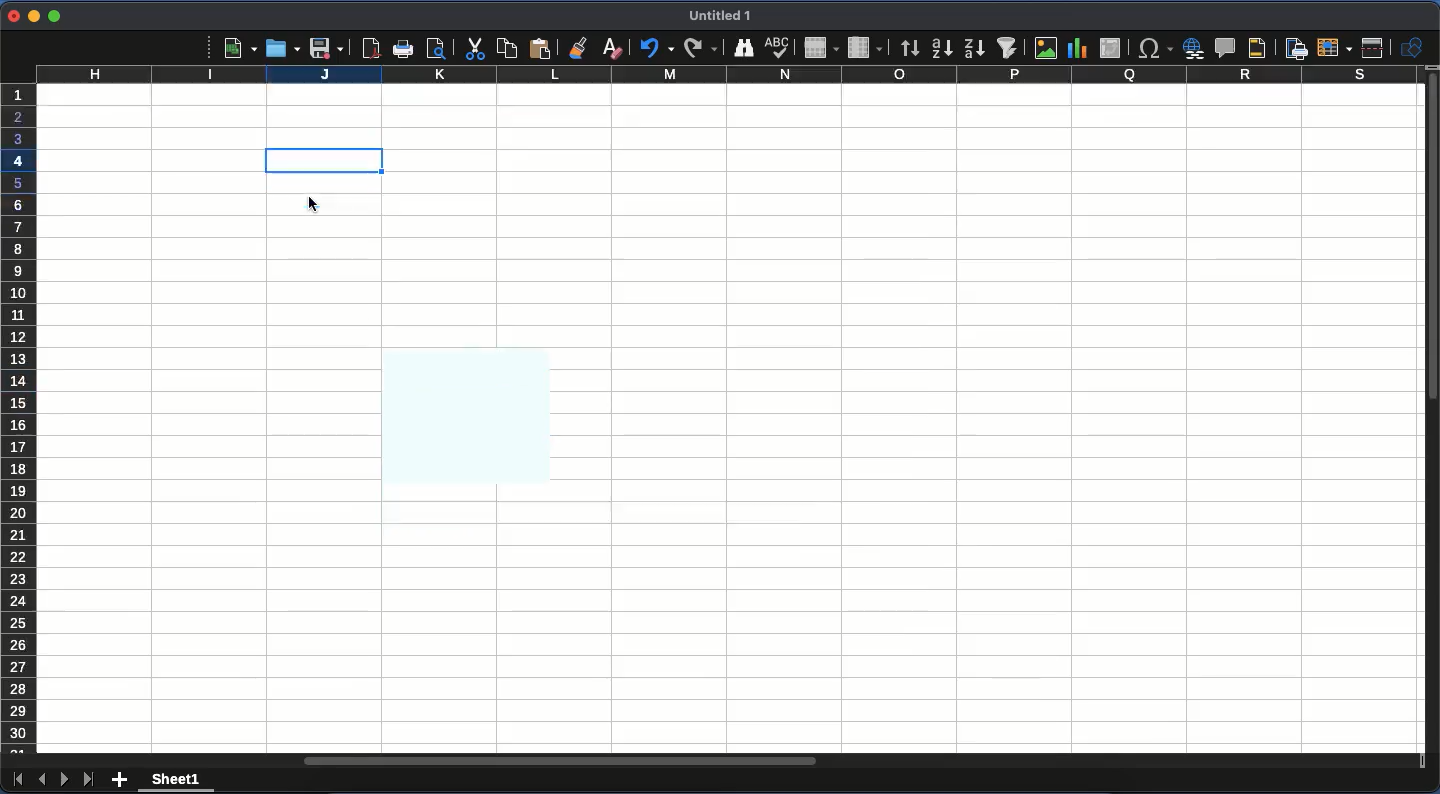 The width and height of the screenshot is (1440, 794). What do you see at coordinates (742, 47) in the screenshot?
I see `finder` at bounding box center [742, 47].